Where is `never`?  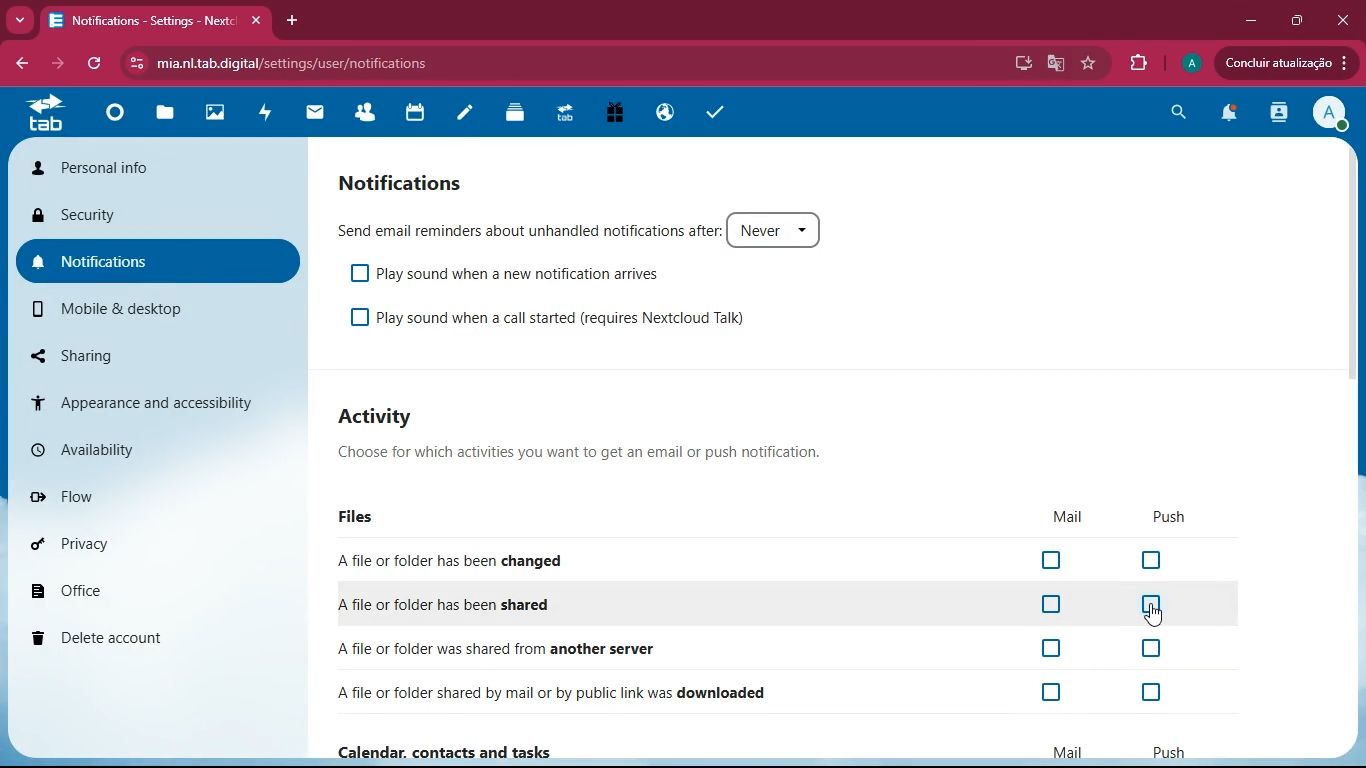 never is located at coordinates (777, 229).